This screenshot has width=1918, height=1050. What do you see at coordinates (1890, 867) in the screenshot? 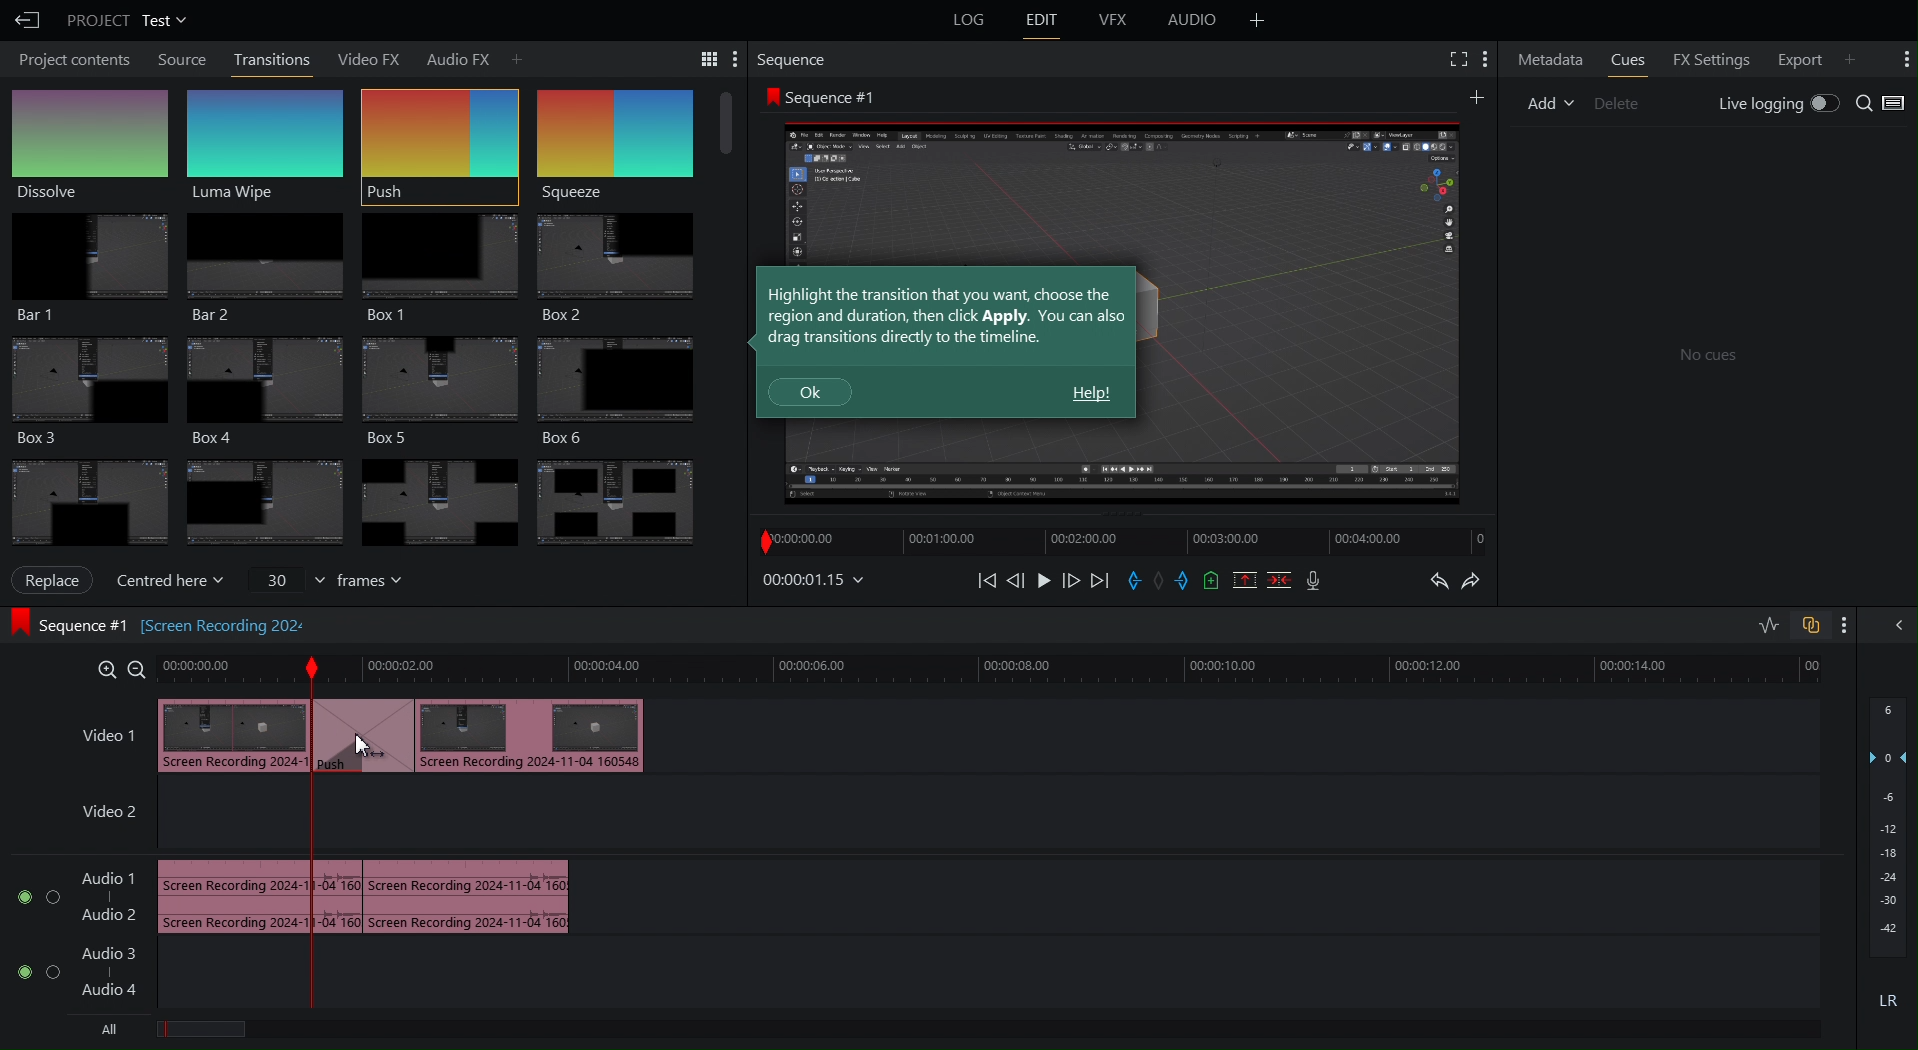
I see `Audio Levels` at bounding box center [1890, 867].